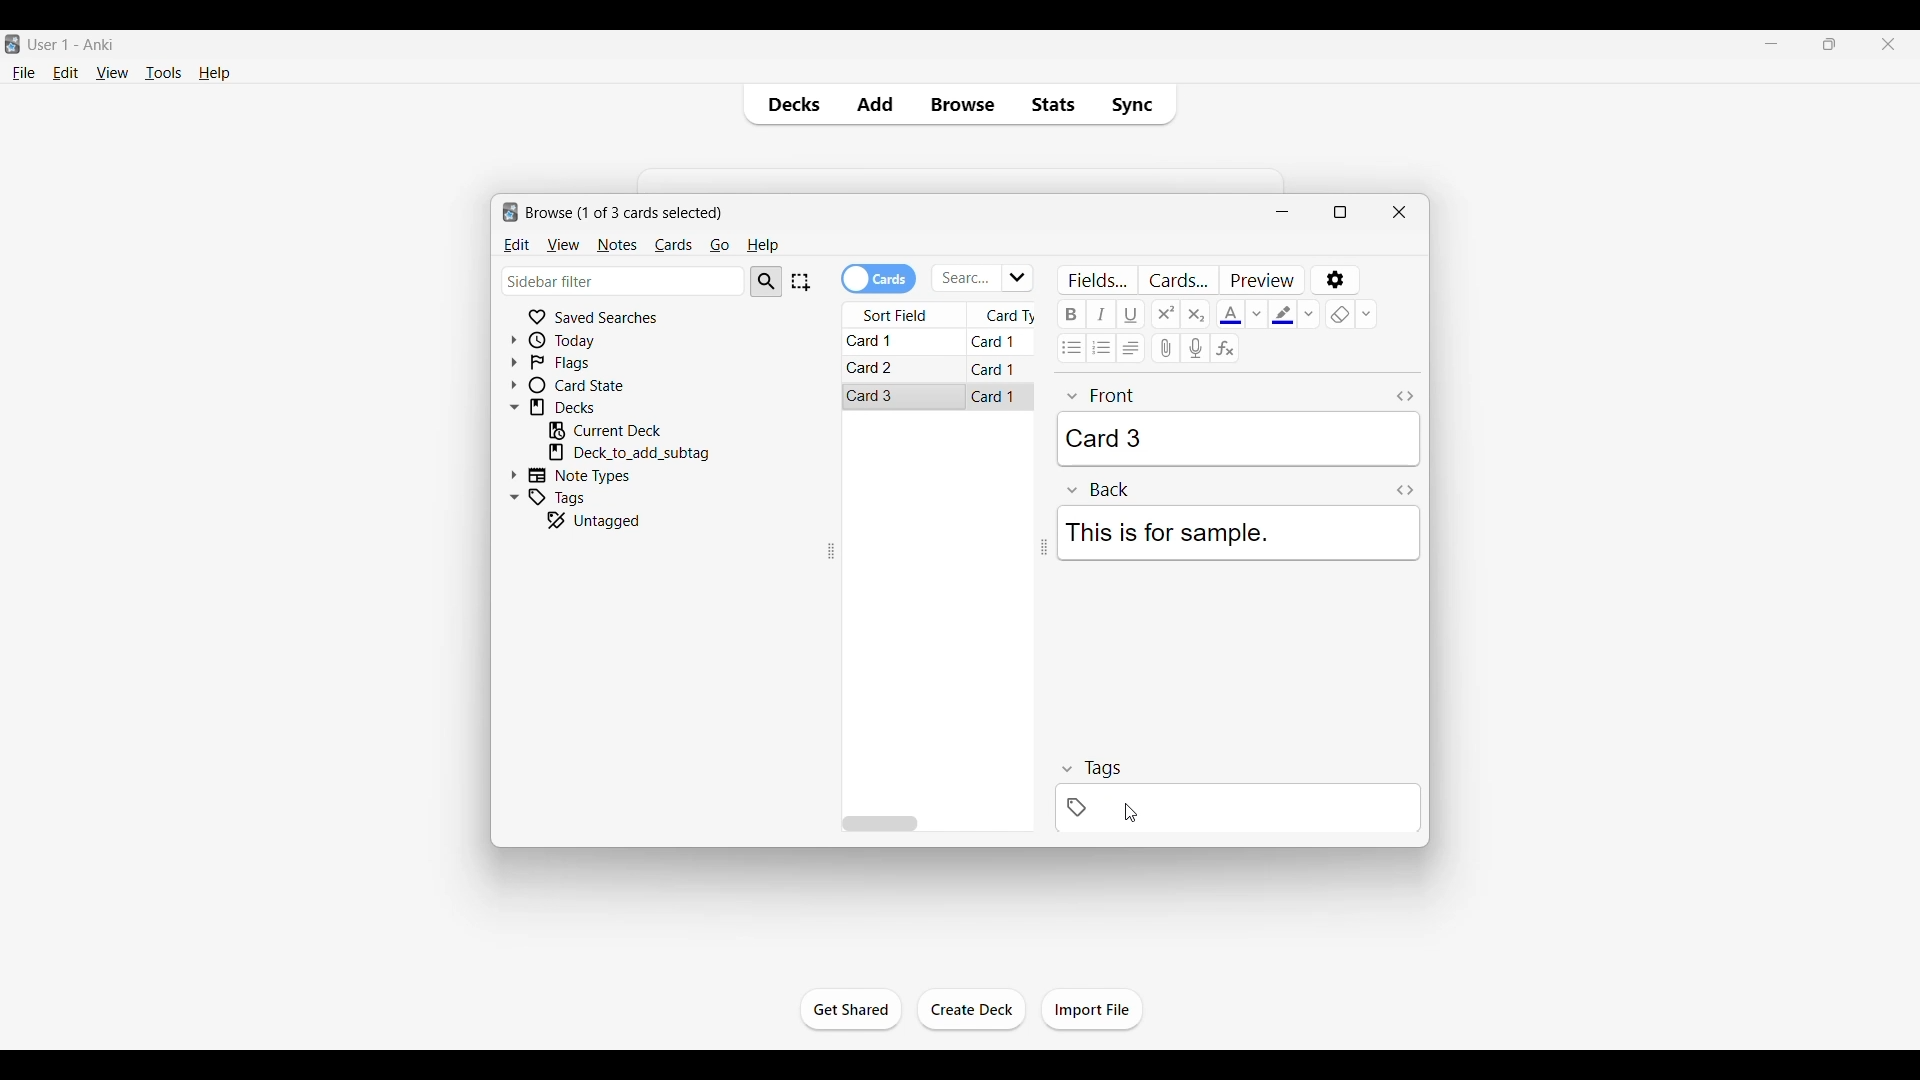  What do you see at coordinates (593, 407) in the screenshot?
I see `Click to go to decks` at bounding box center [593, 407].